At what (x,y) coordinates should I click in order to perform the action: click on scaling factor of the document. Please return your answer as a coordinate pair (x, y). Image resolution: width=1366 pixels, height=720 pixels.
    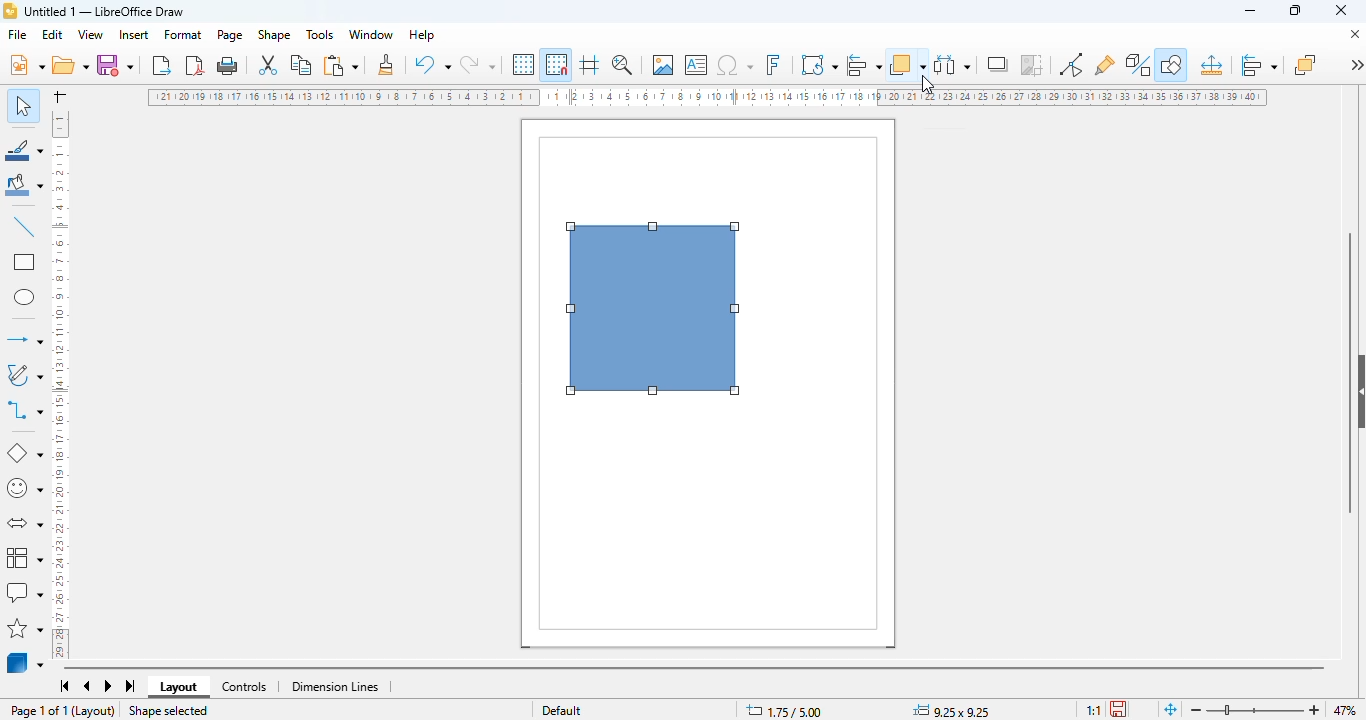
    Looking at the image, I should click on (1093, 709).